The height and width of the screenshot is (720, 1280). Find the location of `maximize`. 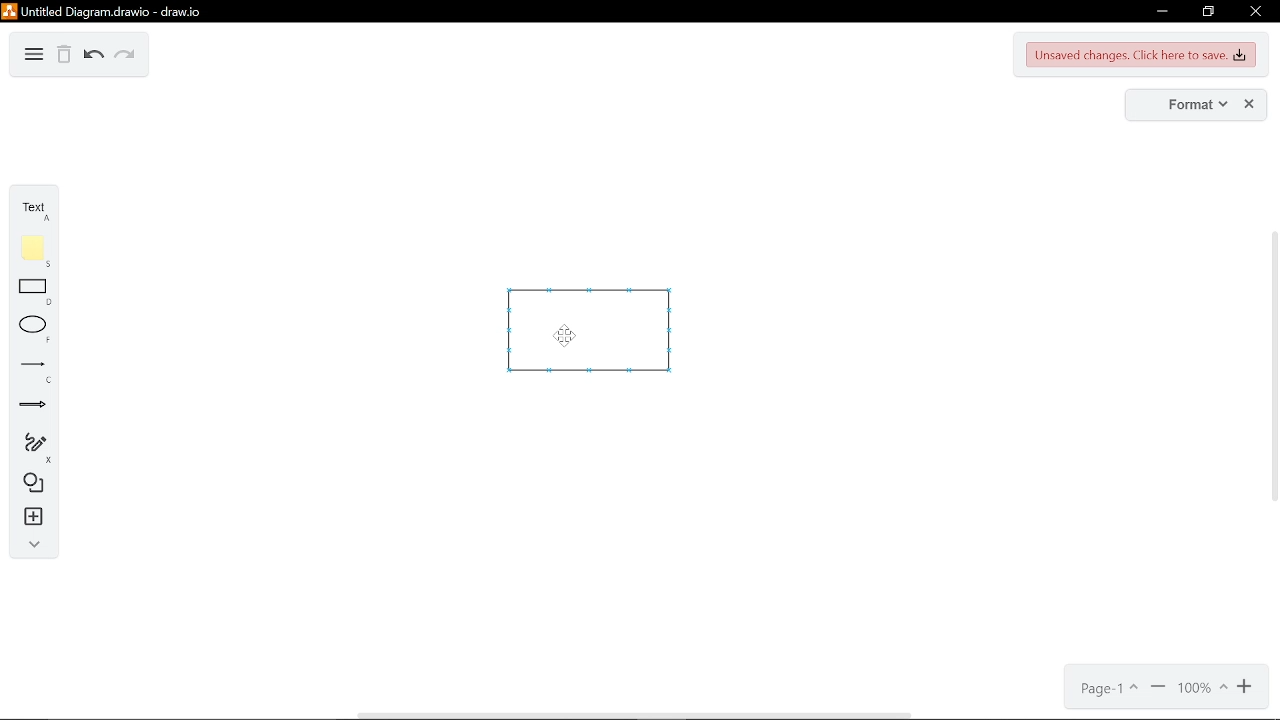

maximize is located at coordinates (1207, 12).